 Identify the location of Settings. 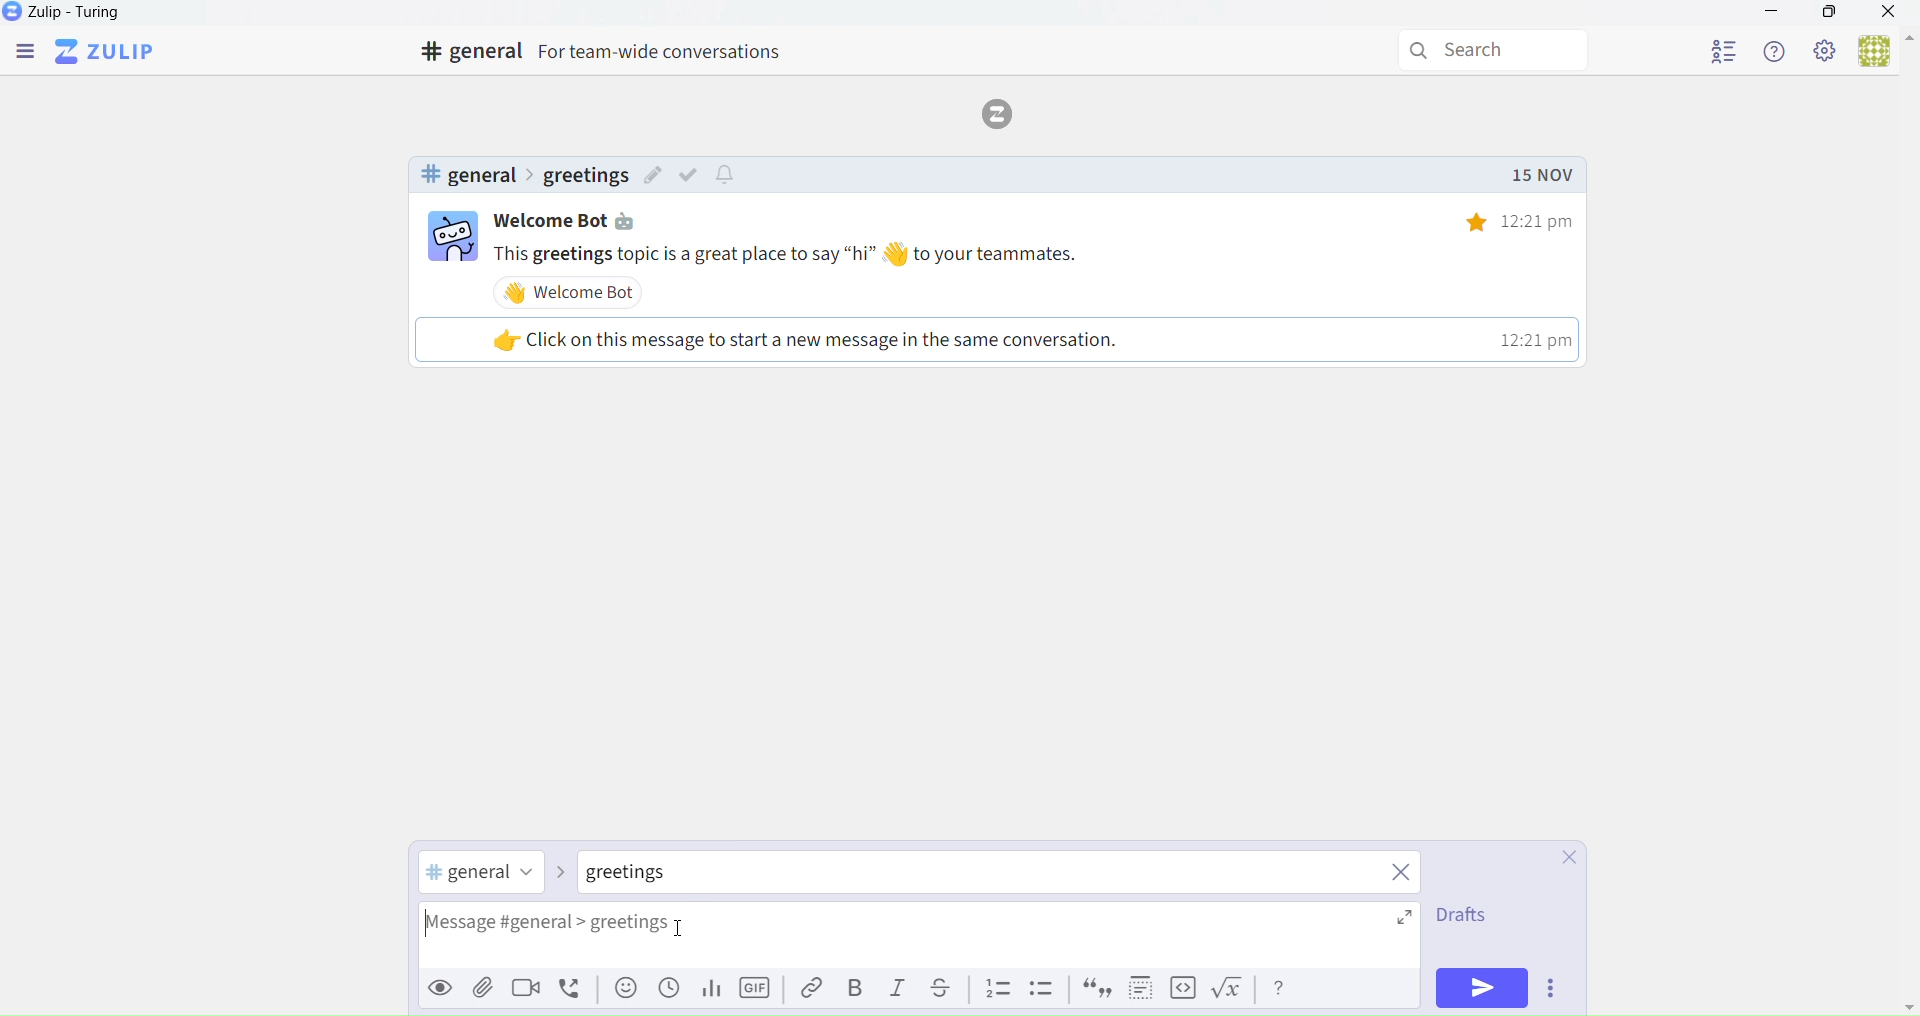
(1826, 52).